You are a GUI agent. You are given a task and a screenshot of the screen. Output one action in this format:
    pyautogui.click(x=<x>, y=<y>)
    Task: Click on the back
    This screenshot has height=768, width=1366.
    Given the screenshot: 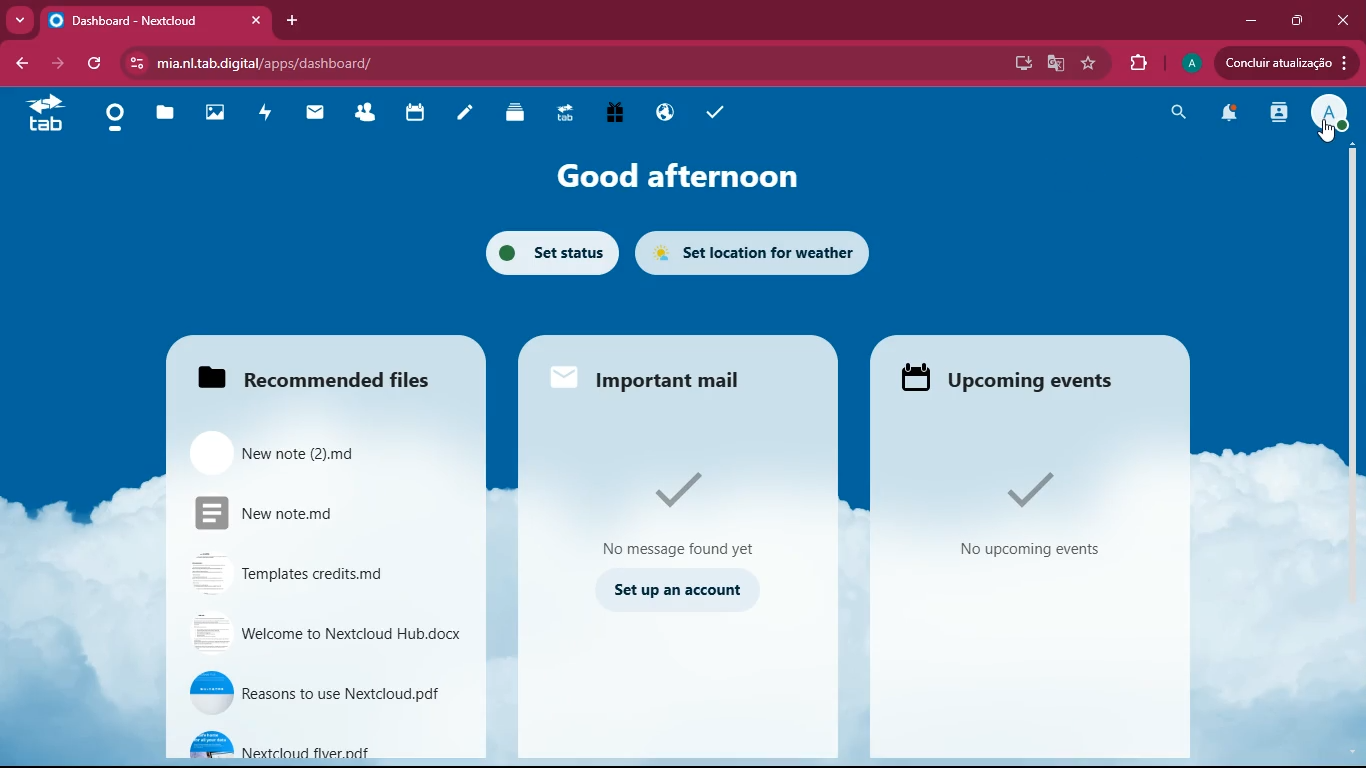 What is the action you would take?
    pyautogui.click(x=23, y=65)
    